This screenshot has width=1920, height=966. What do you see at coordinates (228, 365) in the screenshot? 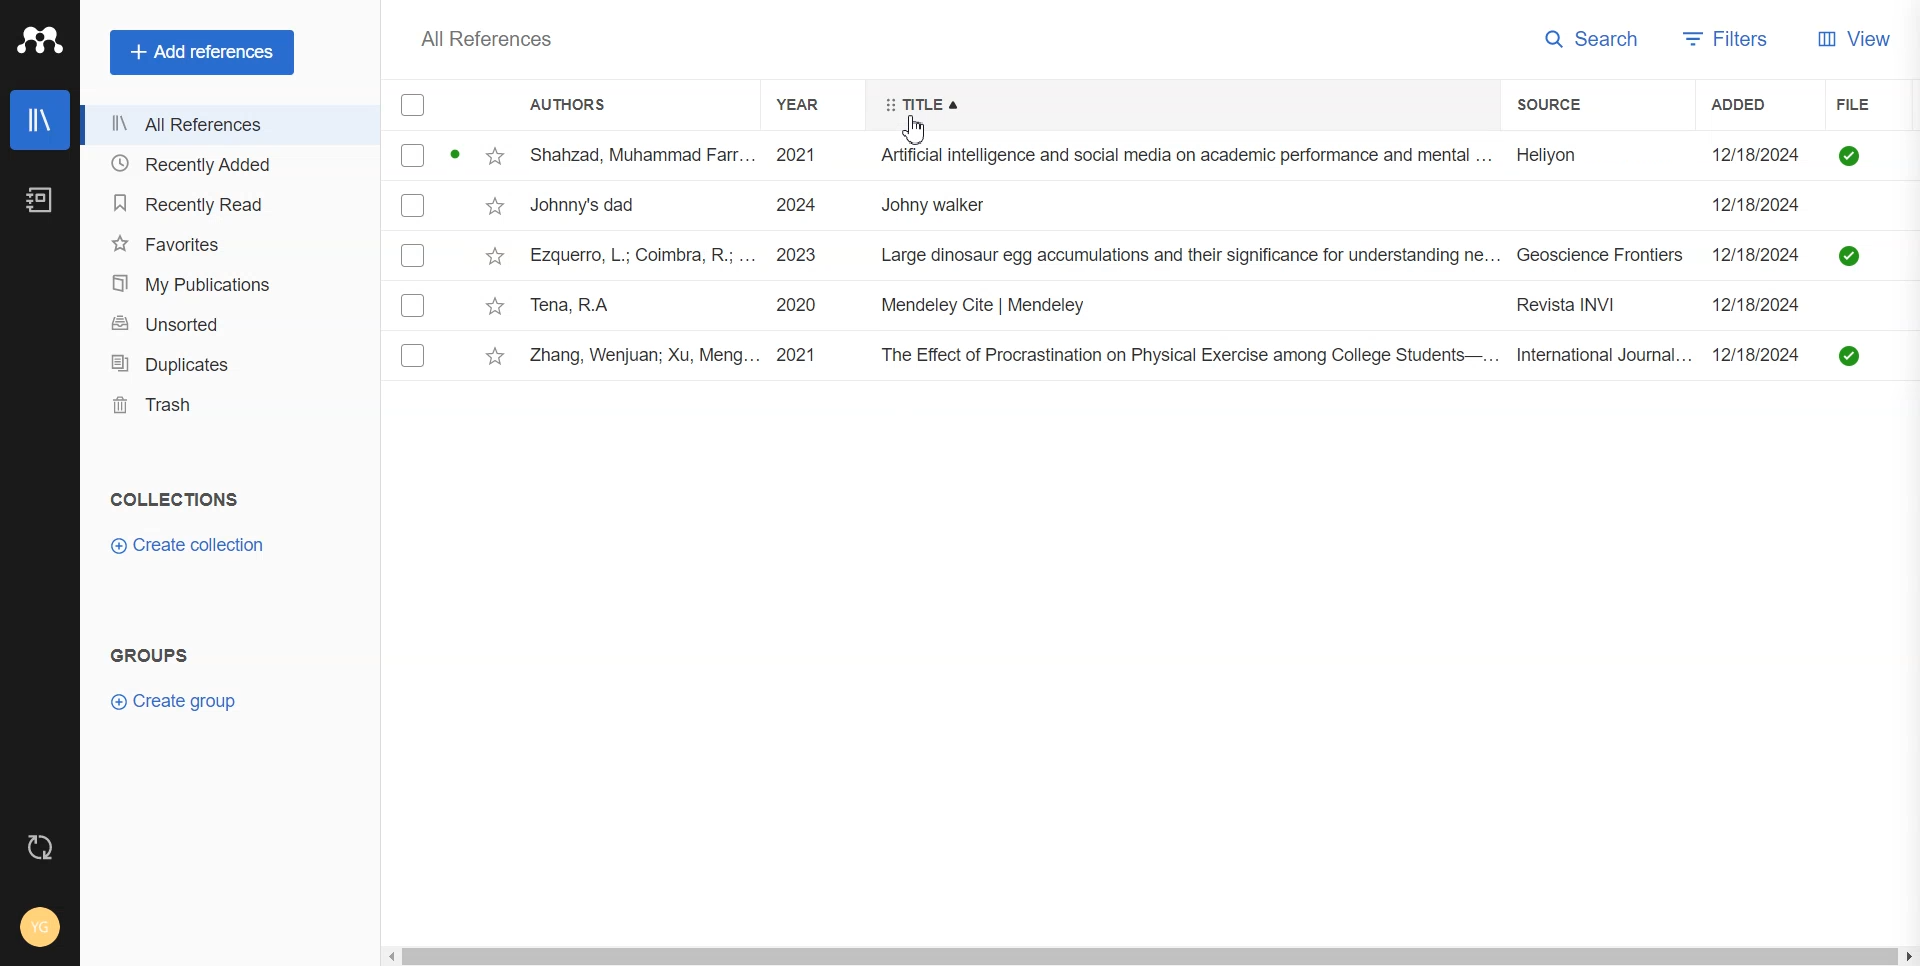
I see `Duplicates` at bounding box center [228, 365].